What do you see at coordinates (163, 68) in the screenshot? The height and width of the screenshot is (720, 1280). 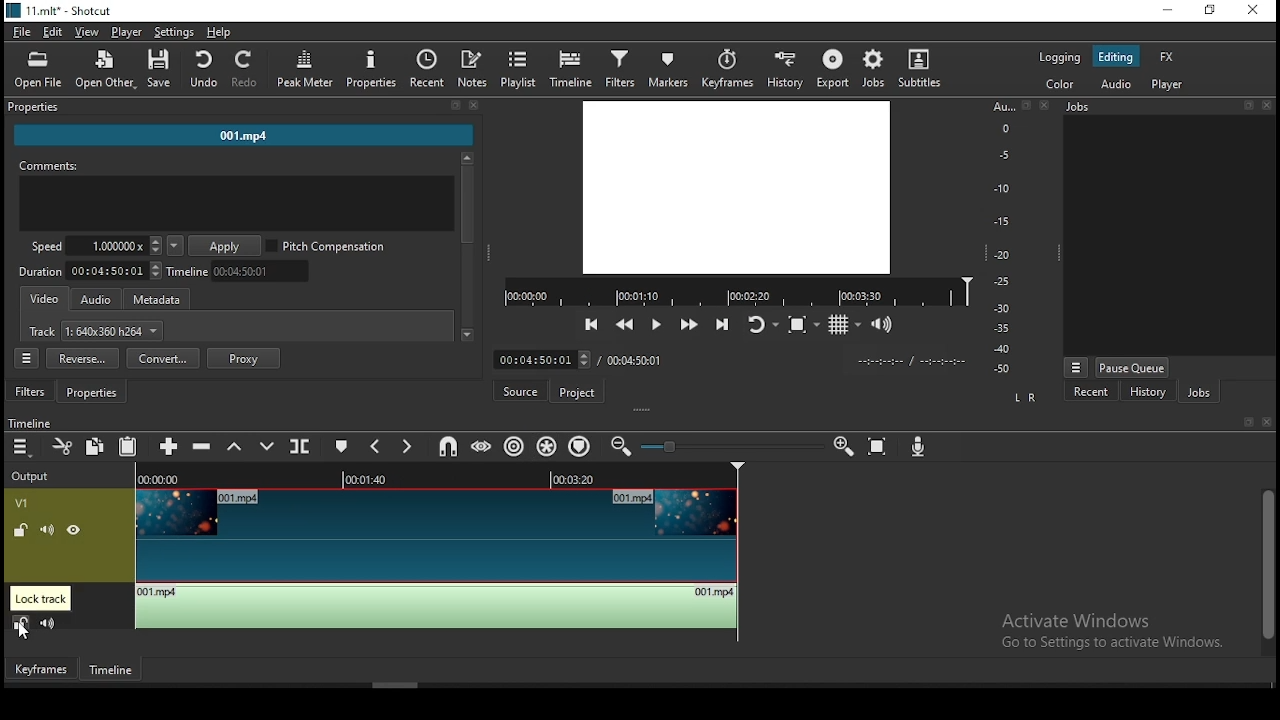 I see `save` at bounding box center [163, 68].